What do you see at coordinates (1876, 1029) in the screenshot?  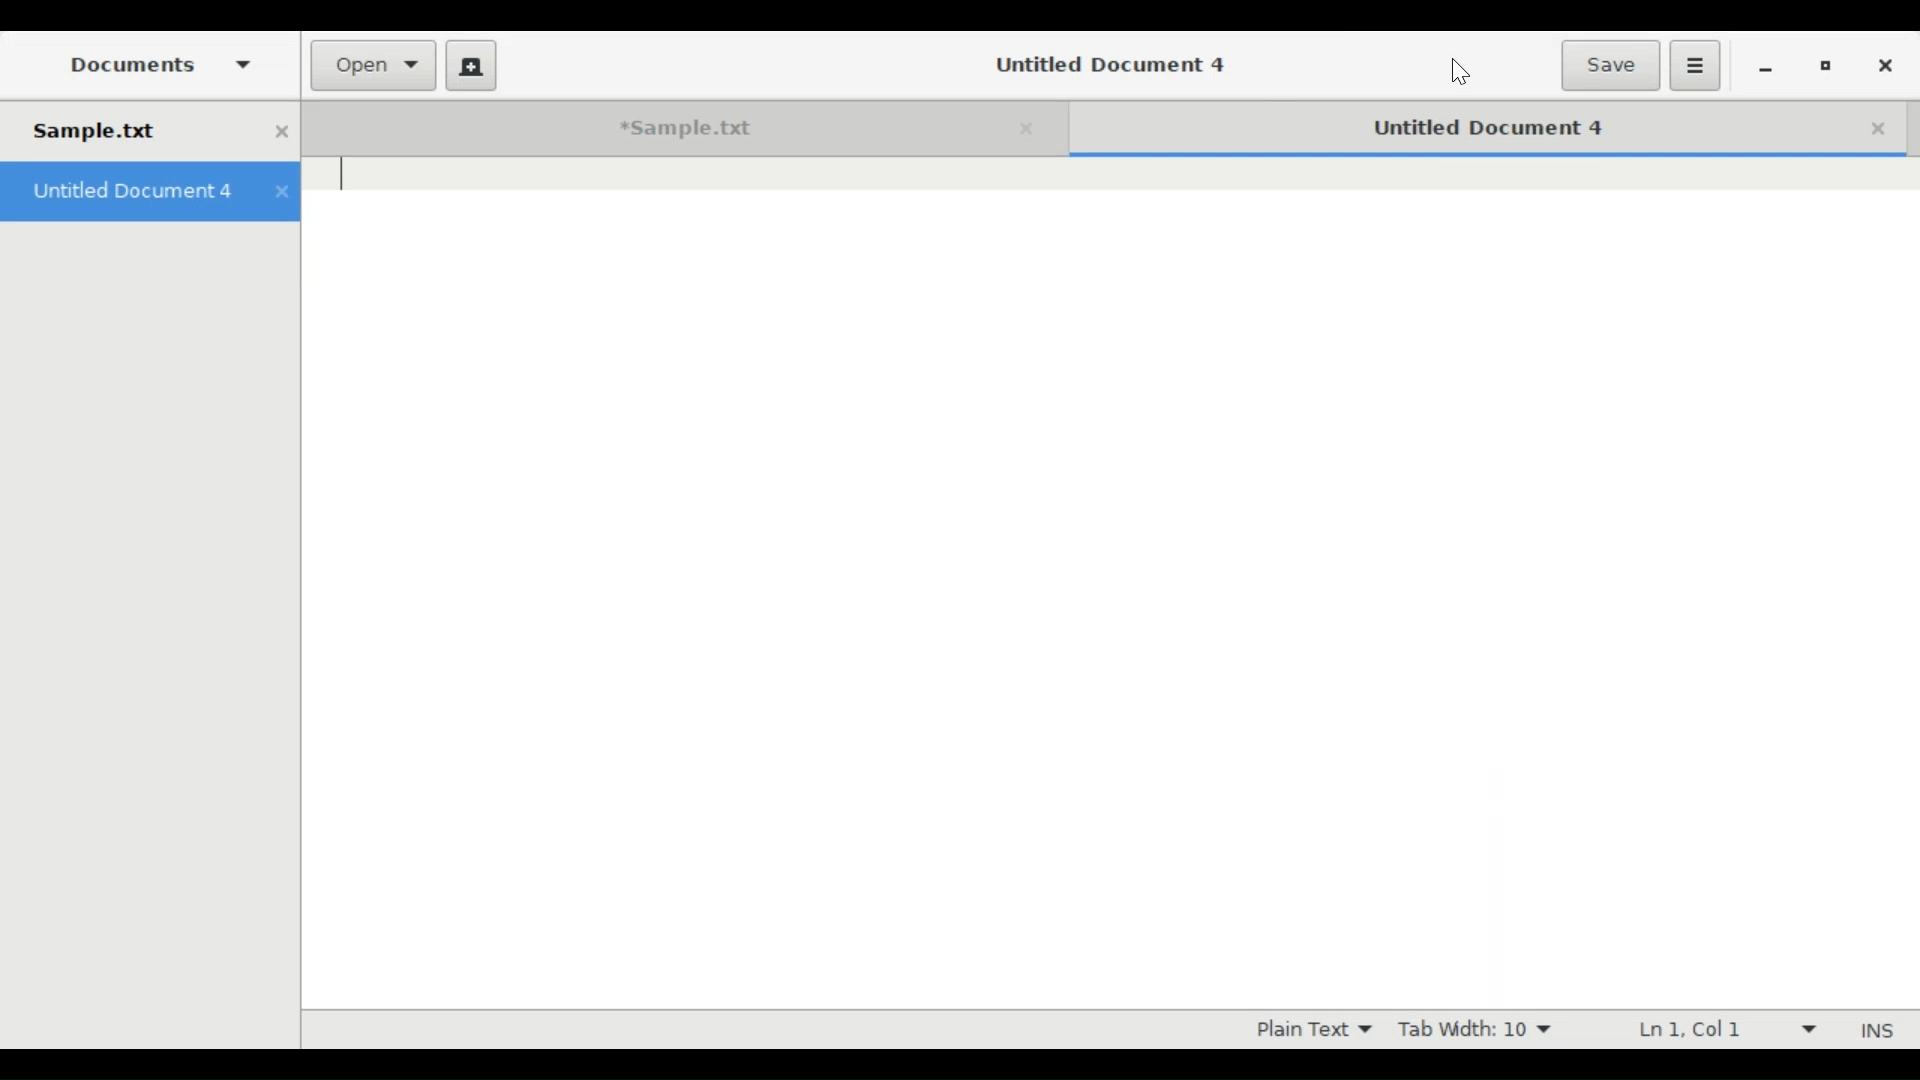 I see `Insert Mode` at bounding box center [1876, 1029].